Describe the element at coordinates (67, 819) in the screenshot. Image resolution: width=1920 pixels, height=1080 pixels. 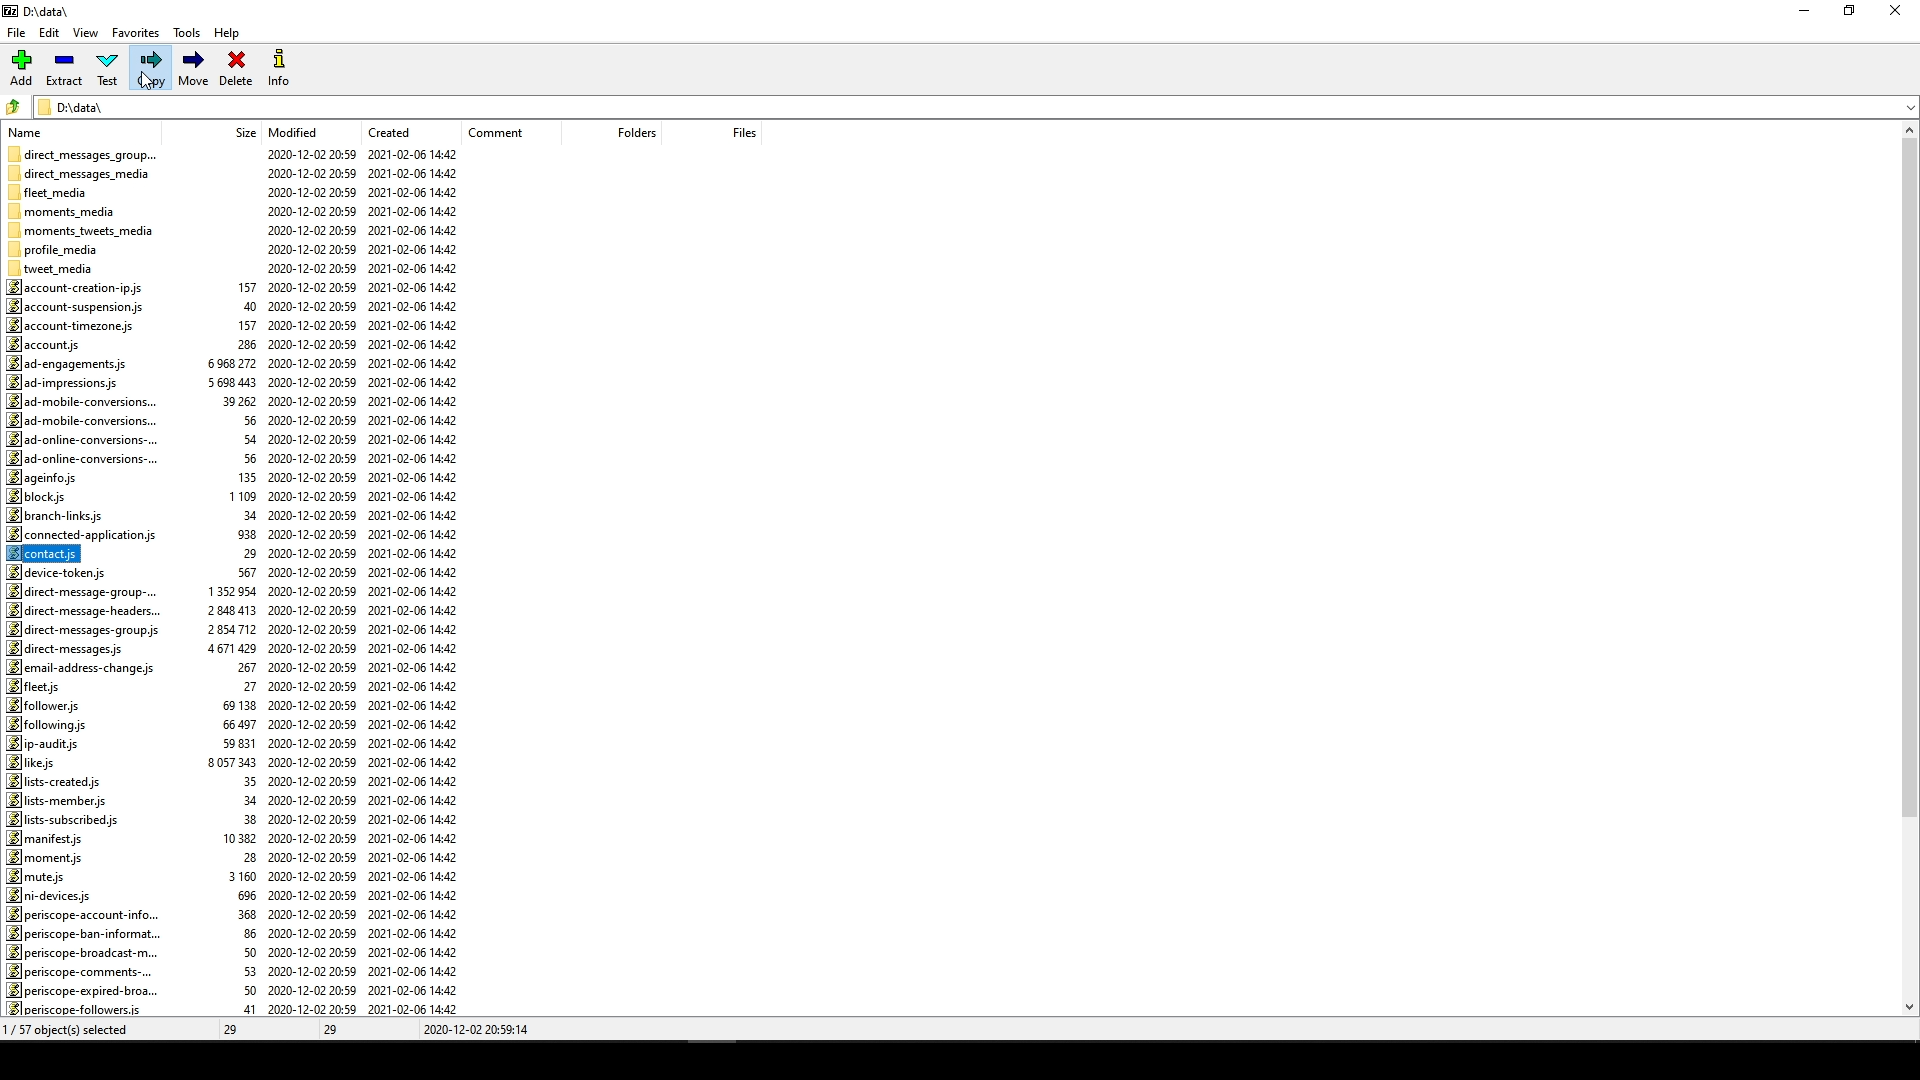
I see `lists-subscribed.js` at that location.